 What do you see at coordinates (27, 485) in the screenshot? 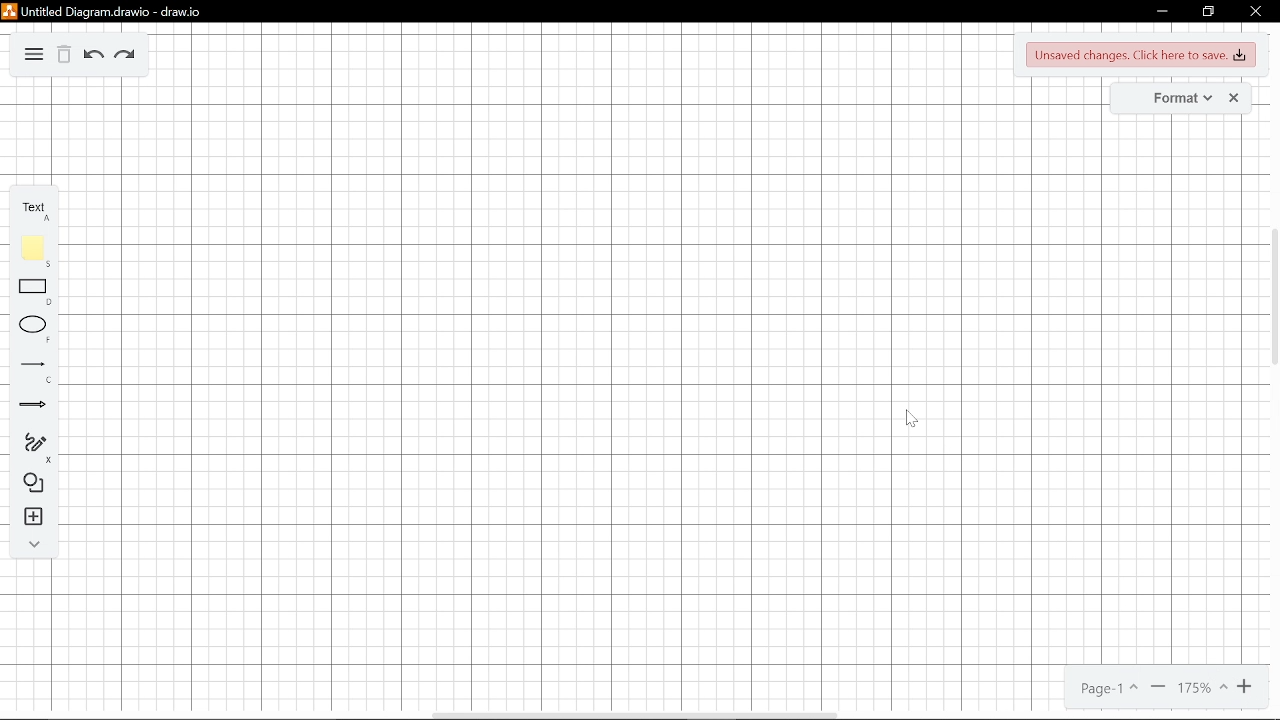
I see `shapes` at bounding box center [27, 485].